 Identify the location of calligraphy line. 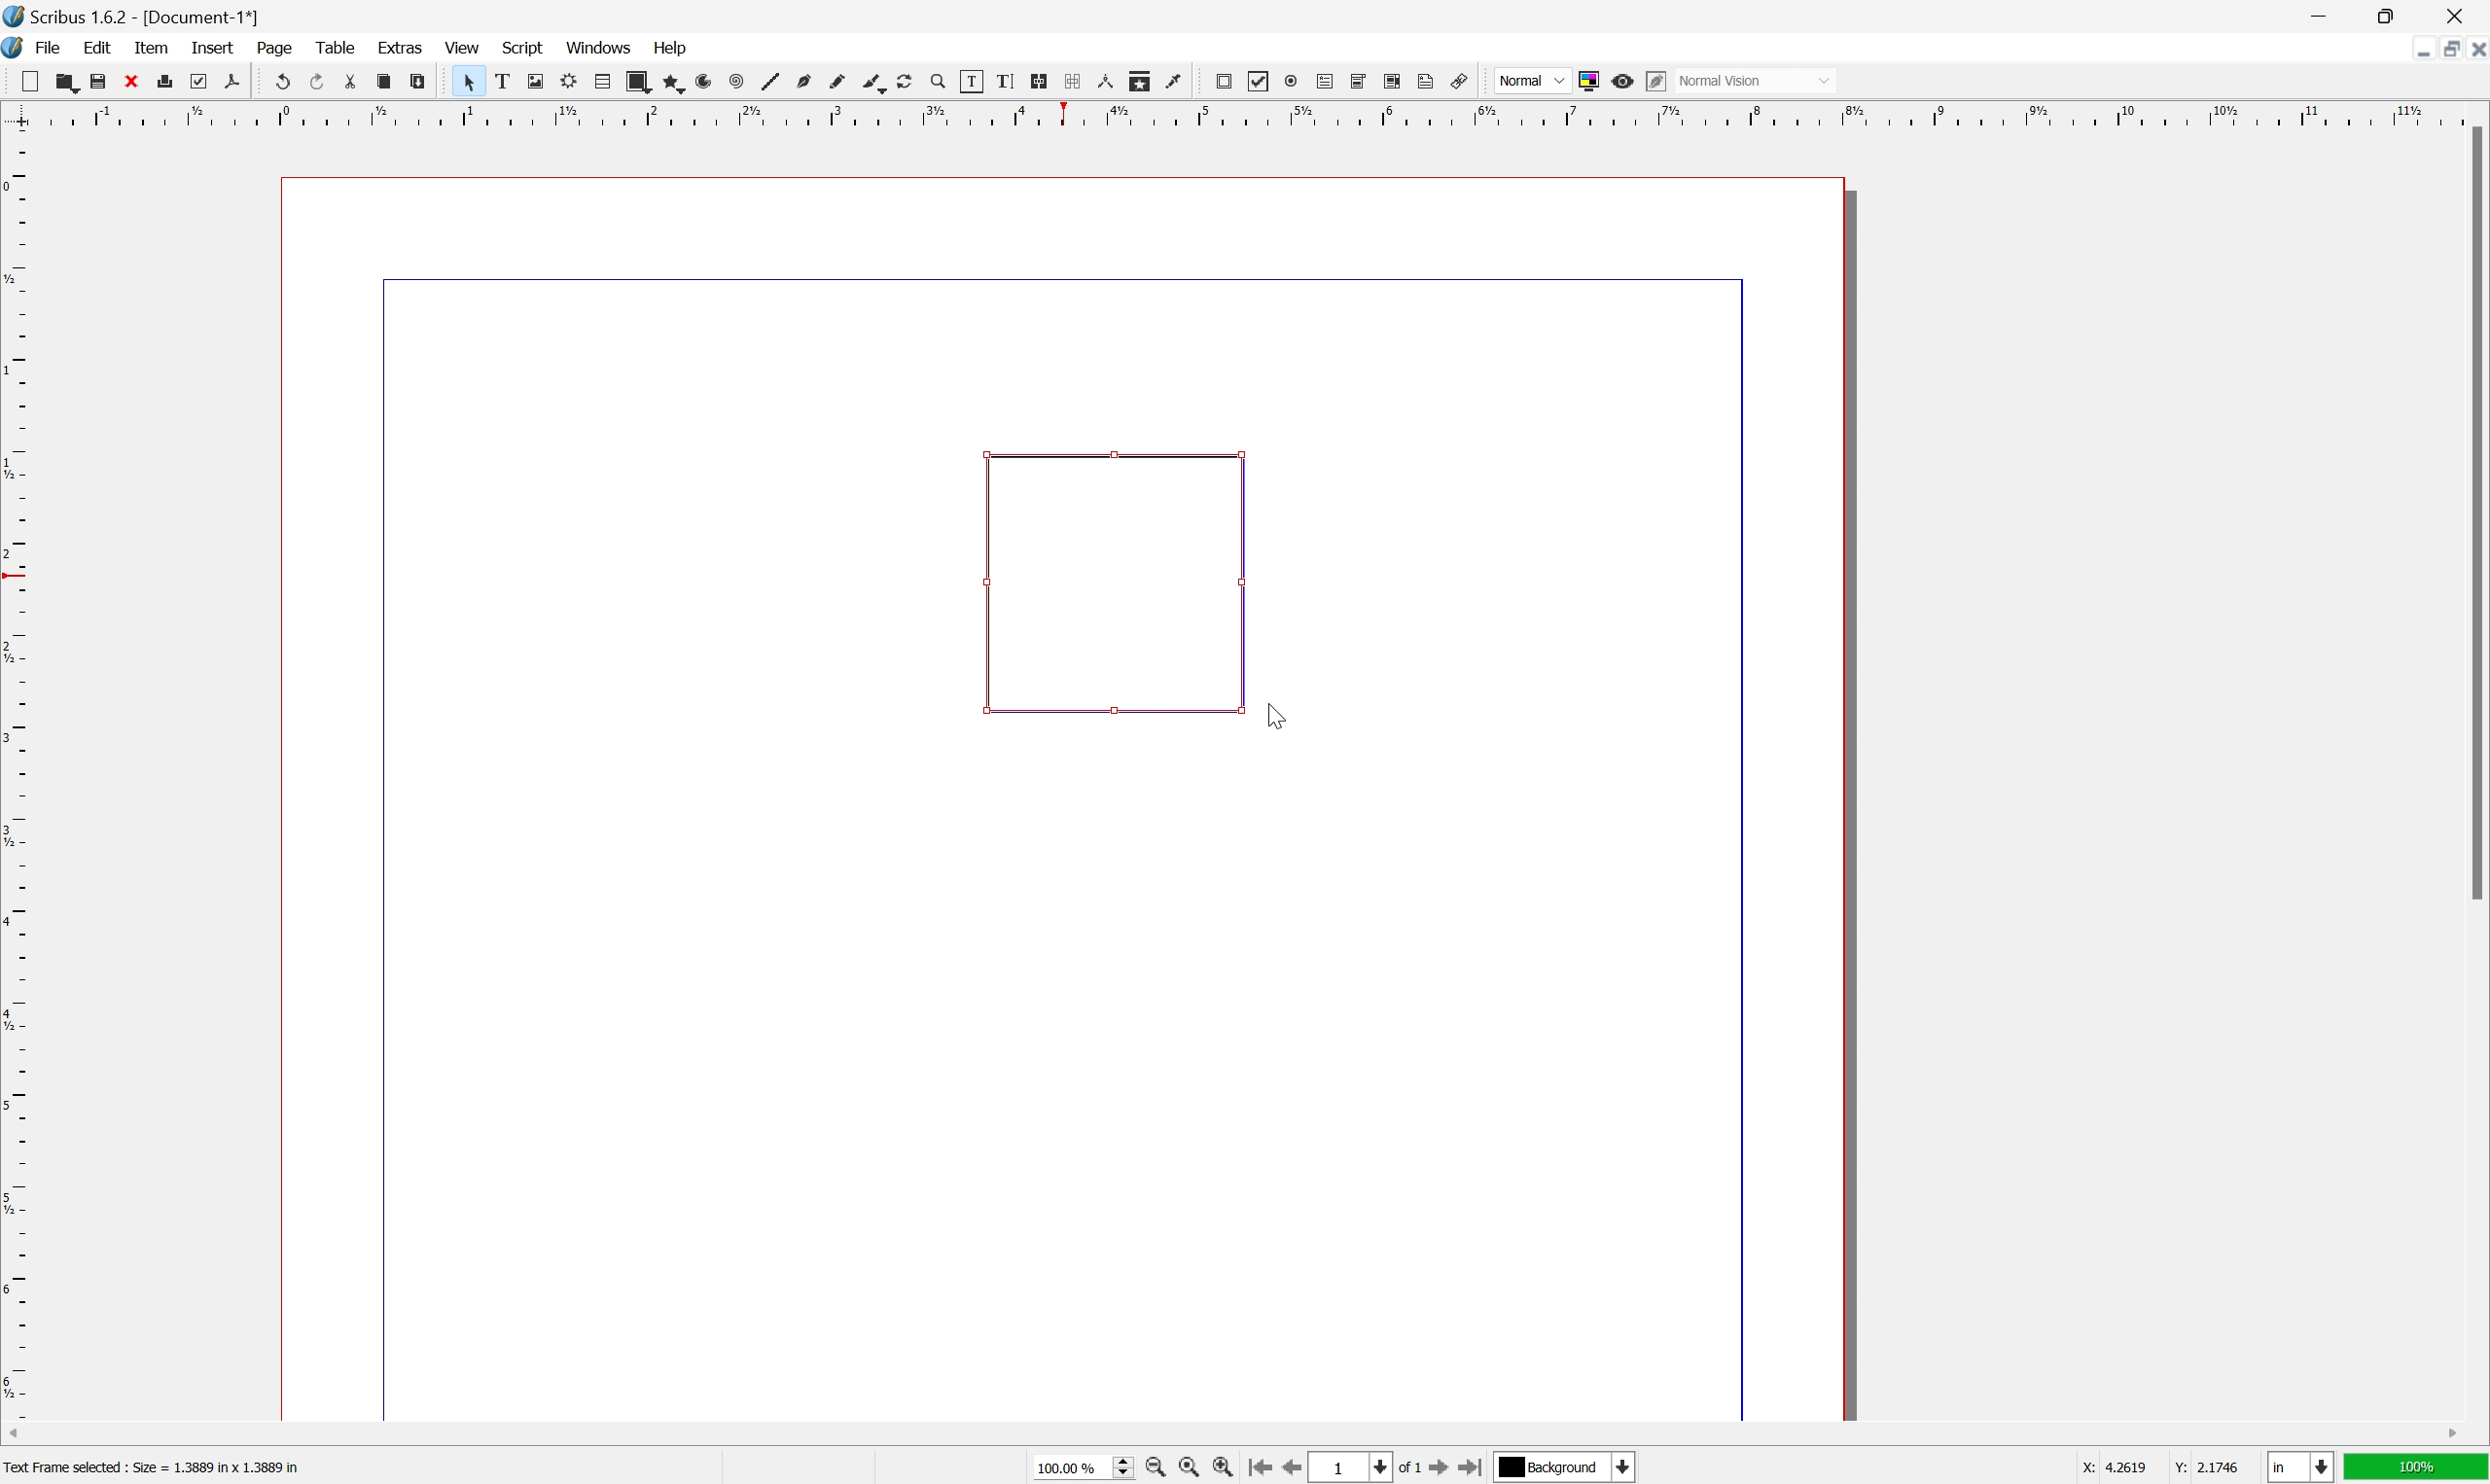
(873, 81).